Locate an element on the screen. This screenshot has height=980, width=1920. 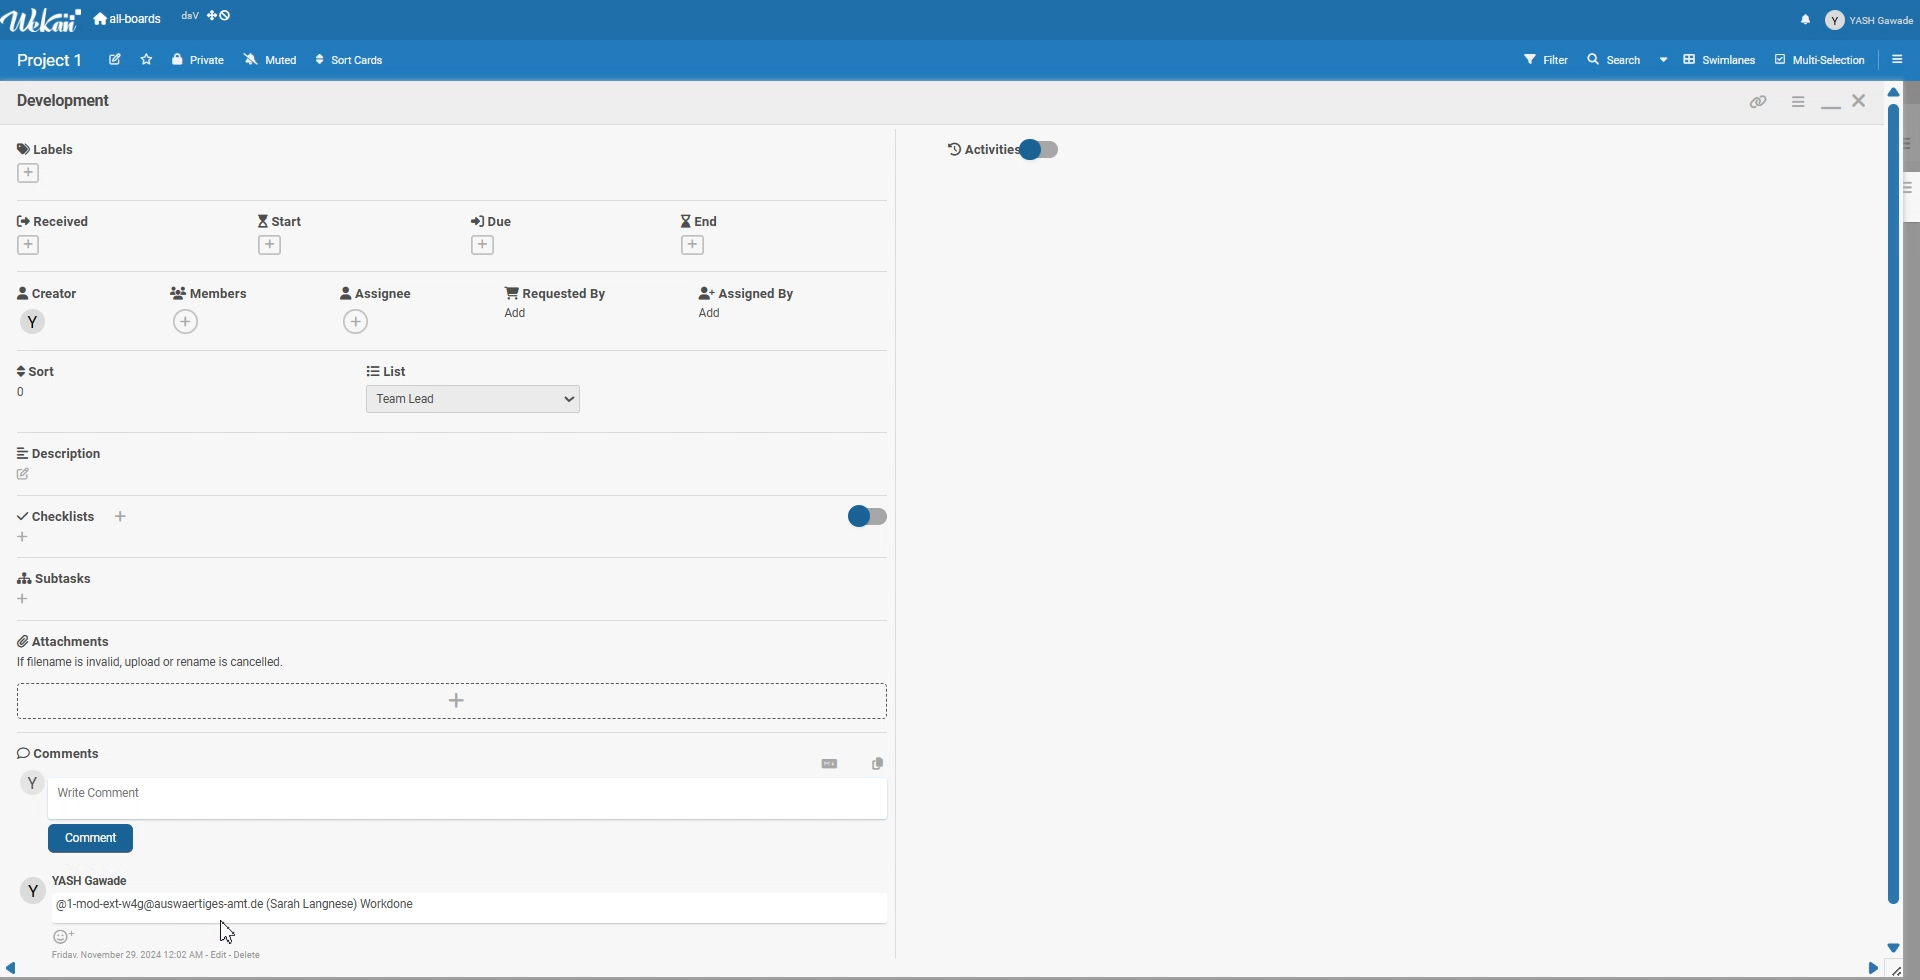
Comment is located at coordinates (90, 839).